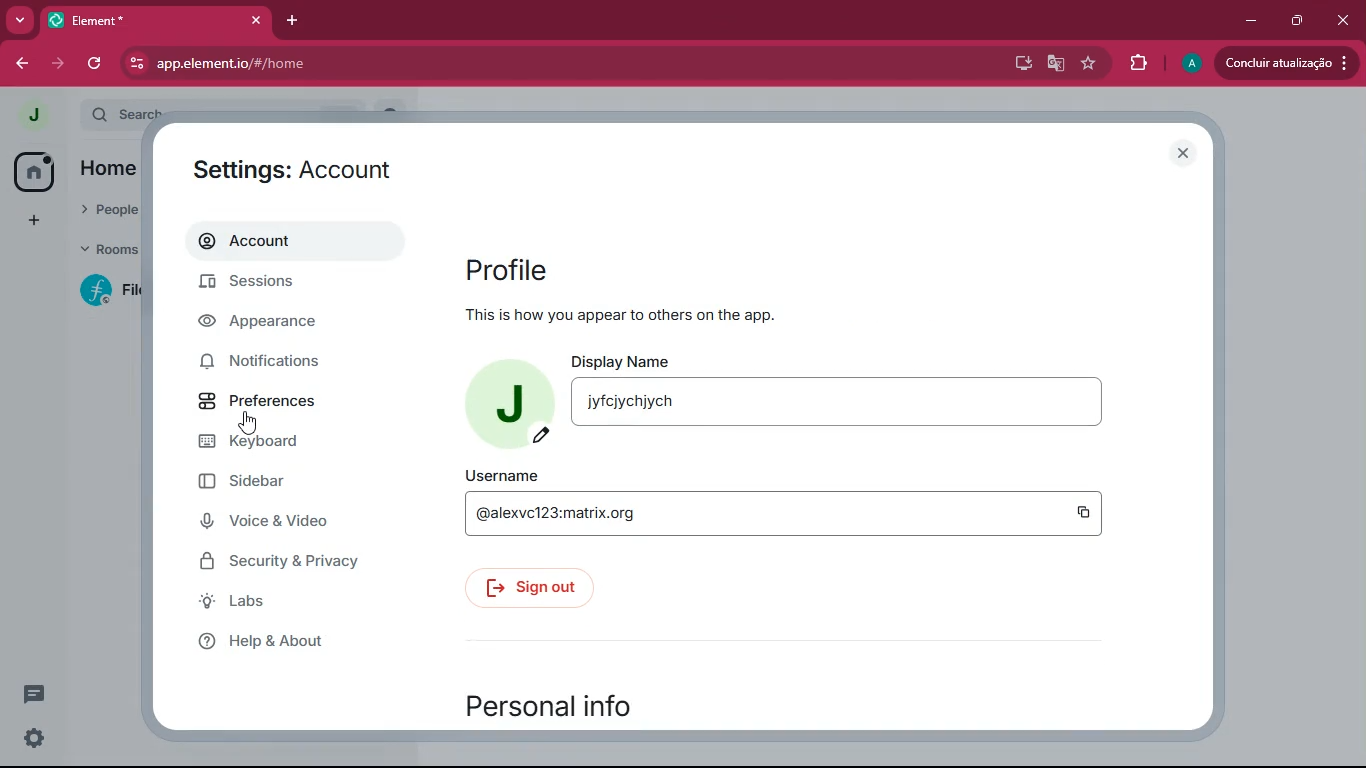 The width and height of the screenshot is (1366, 768). Describe the element at coordinates (109, 247) in the screenshot. I see `rooms` at that location.